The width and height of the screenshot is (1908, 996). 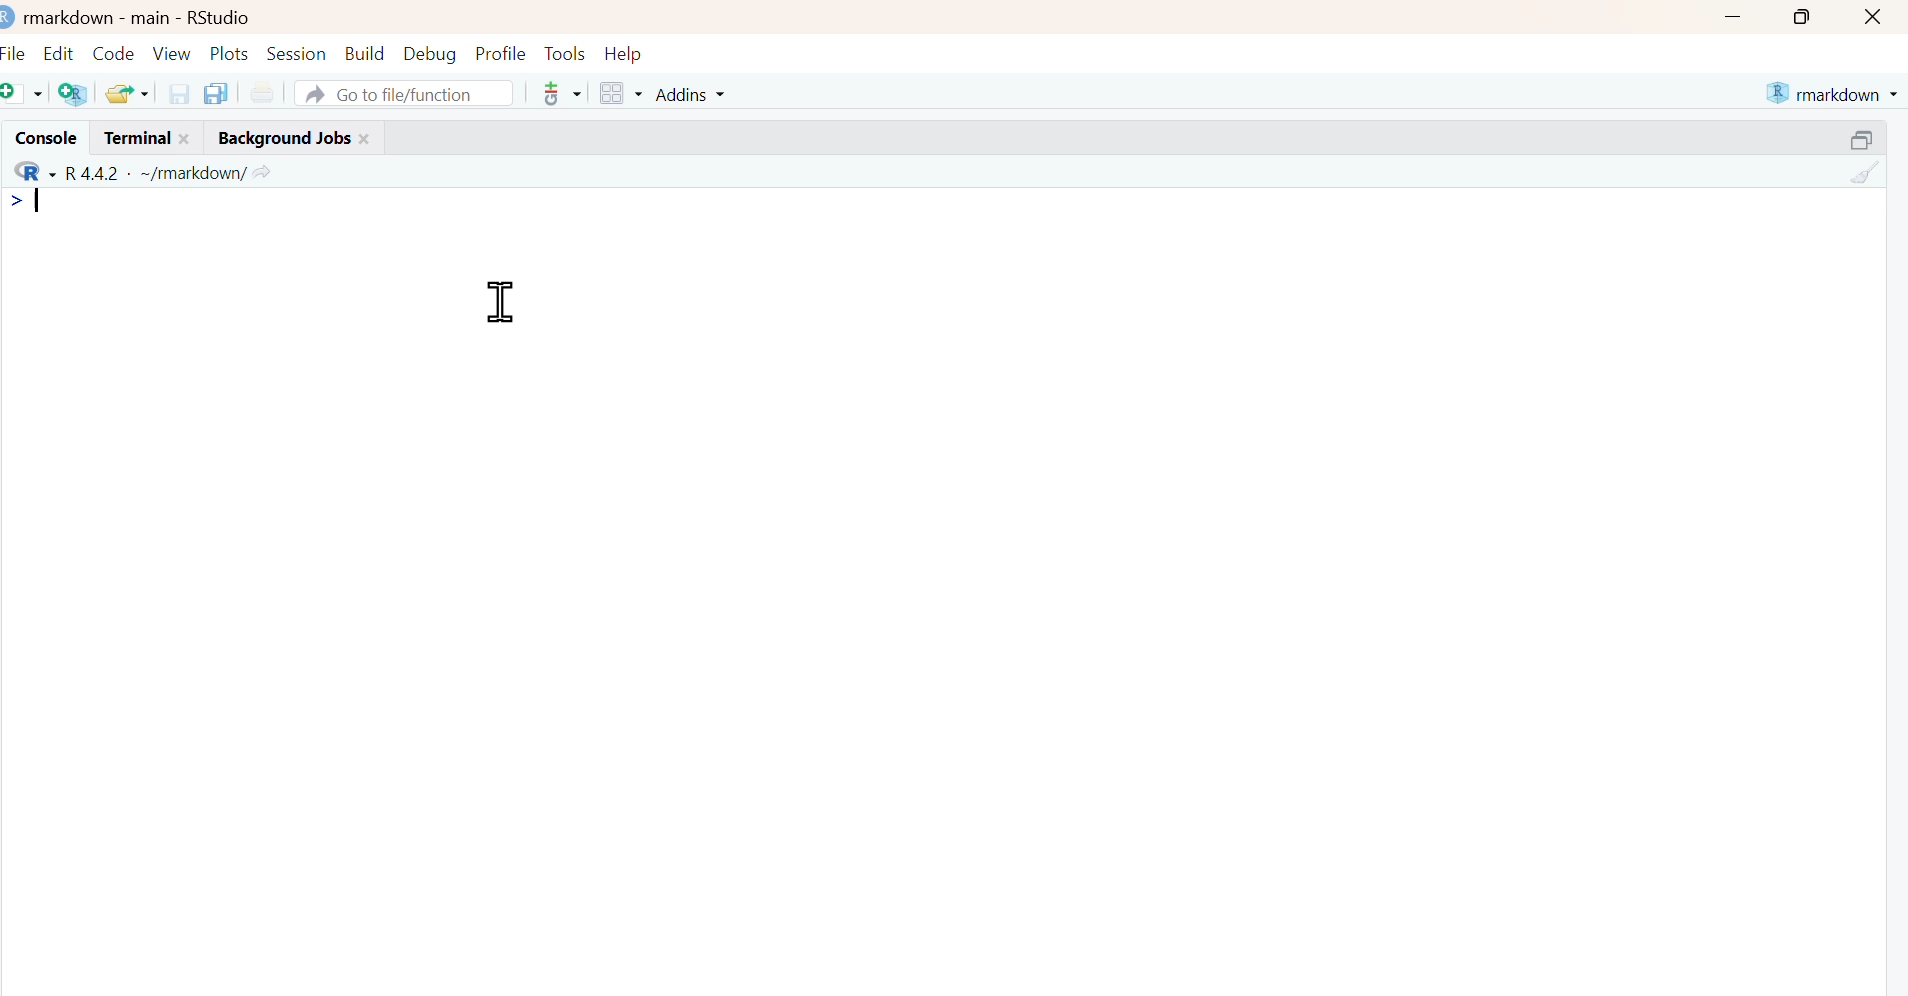 What do you see at coordinates (72, 94) in the screenshot?
I see `create project` at bounding box center [72, 94].